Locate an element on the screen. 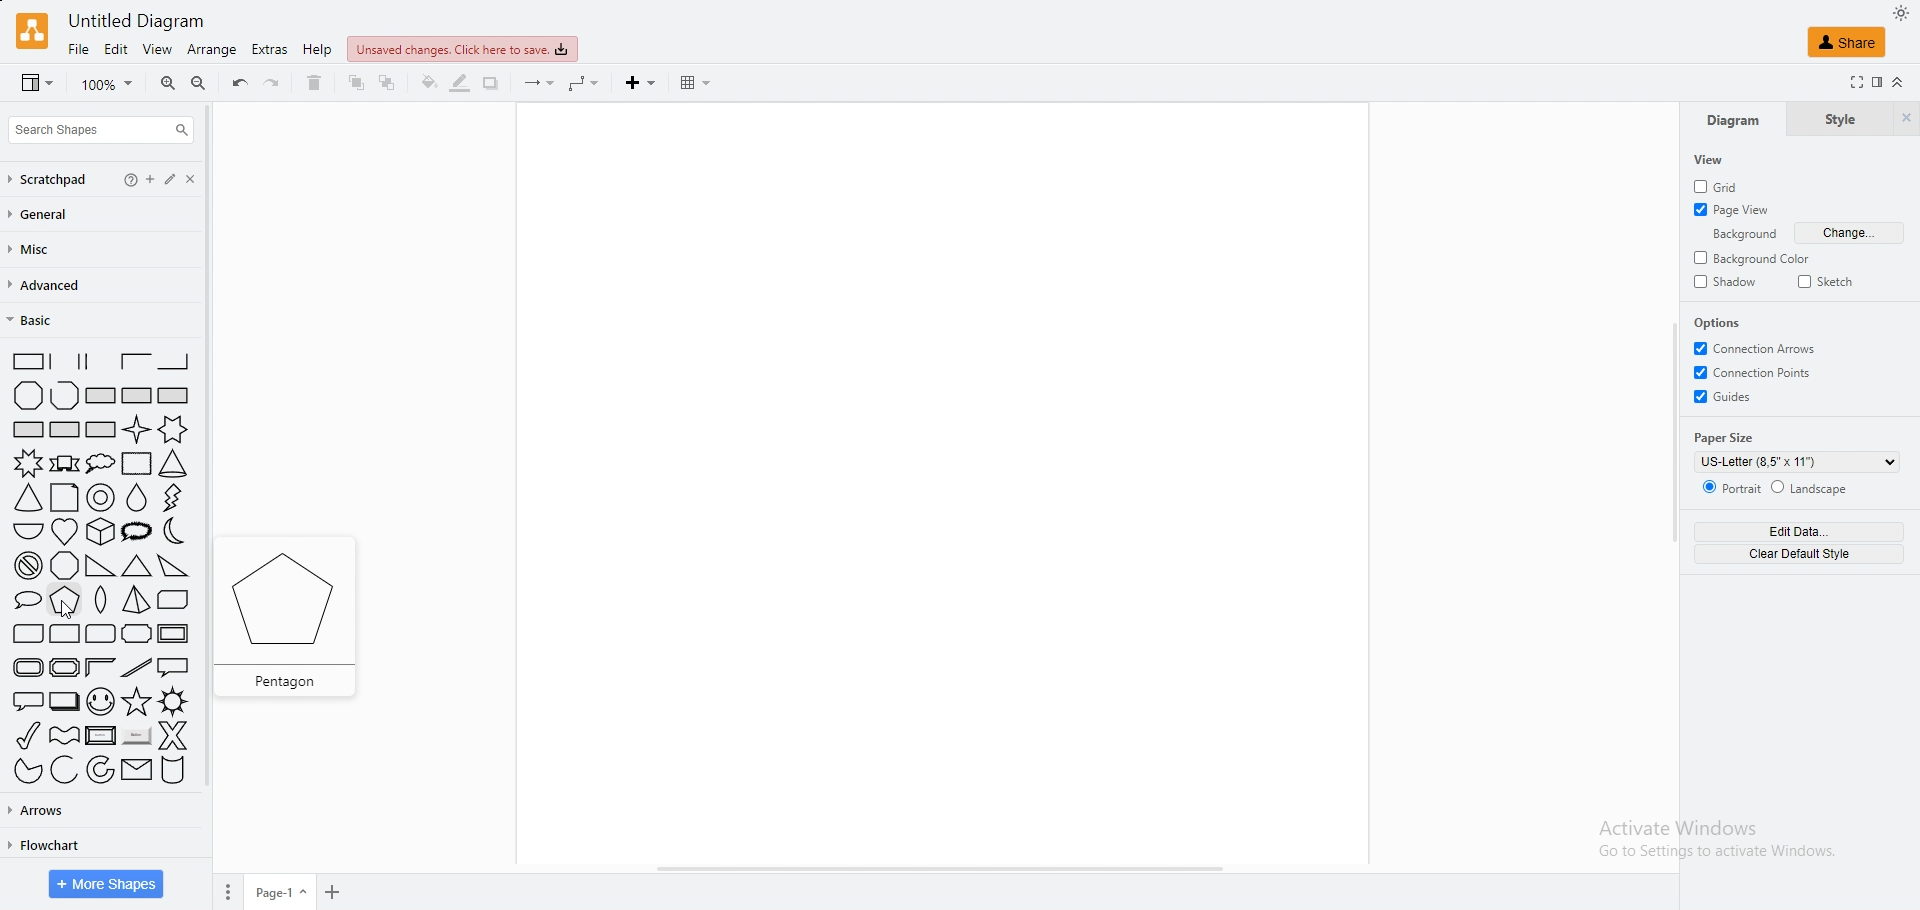 The image size is (1920, 910). change is located at coordinates (1851, 233).